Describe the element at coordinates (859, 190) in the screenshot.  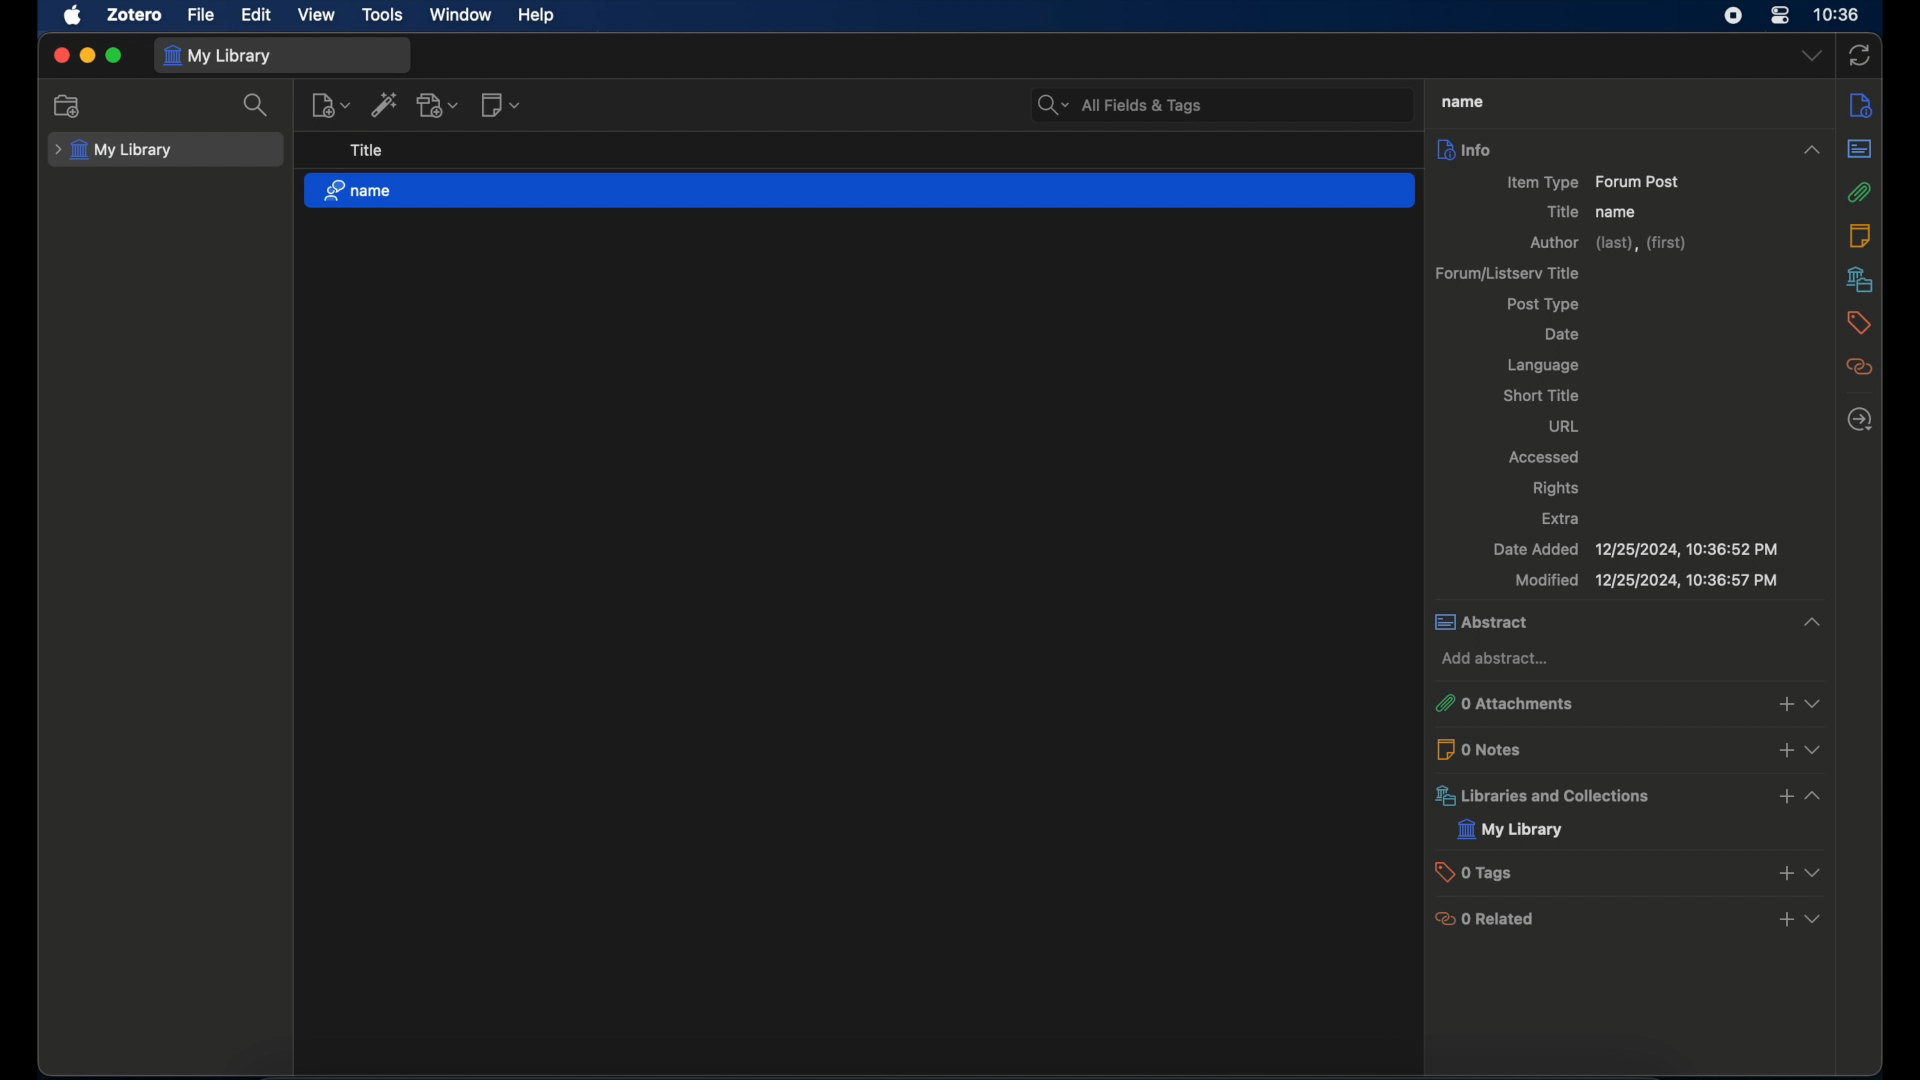
I see `name` at that location.